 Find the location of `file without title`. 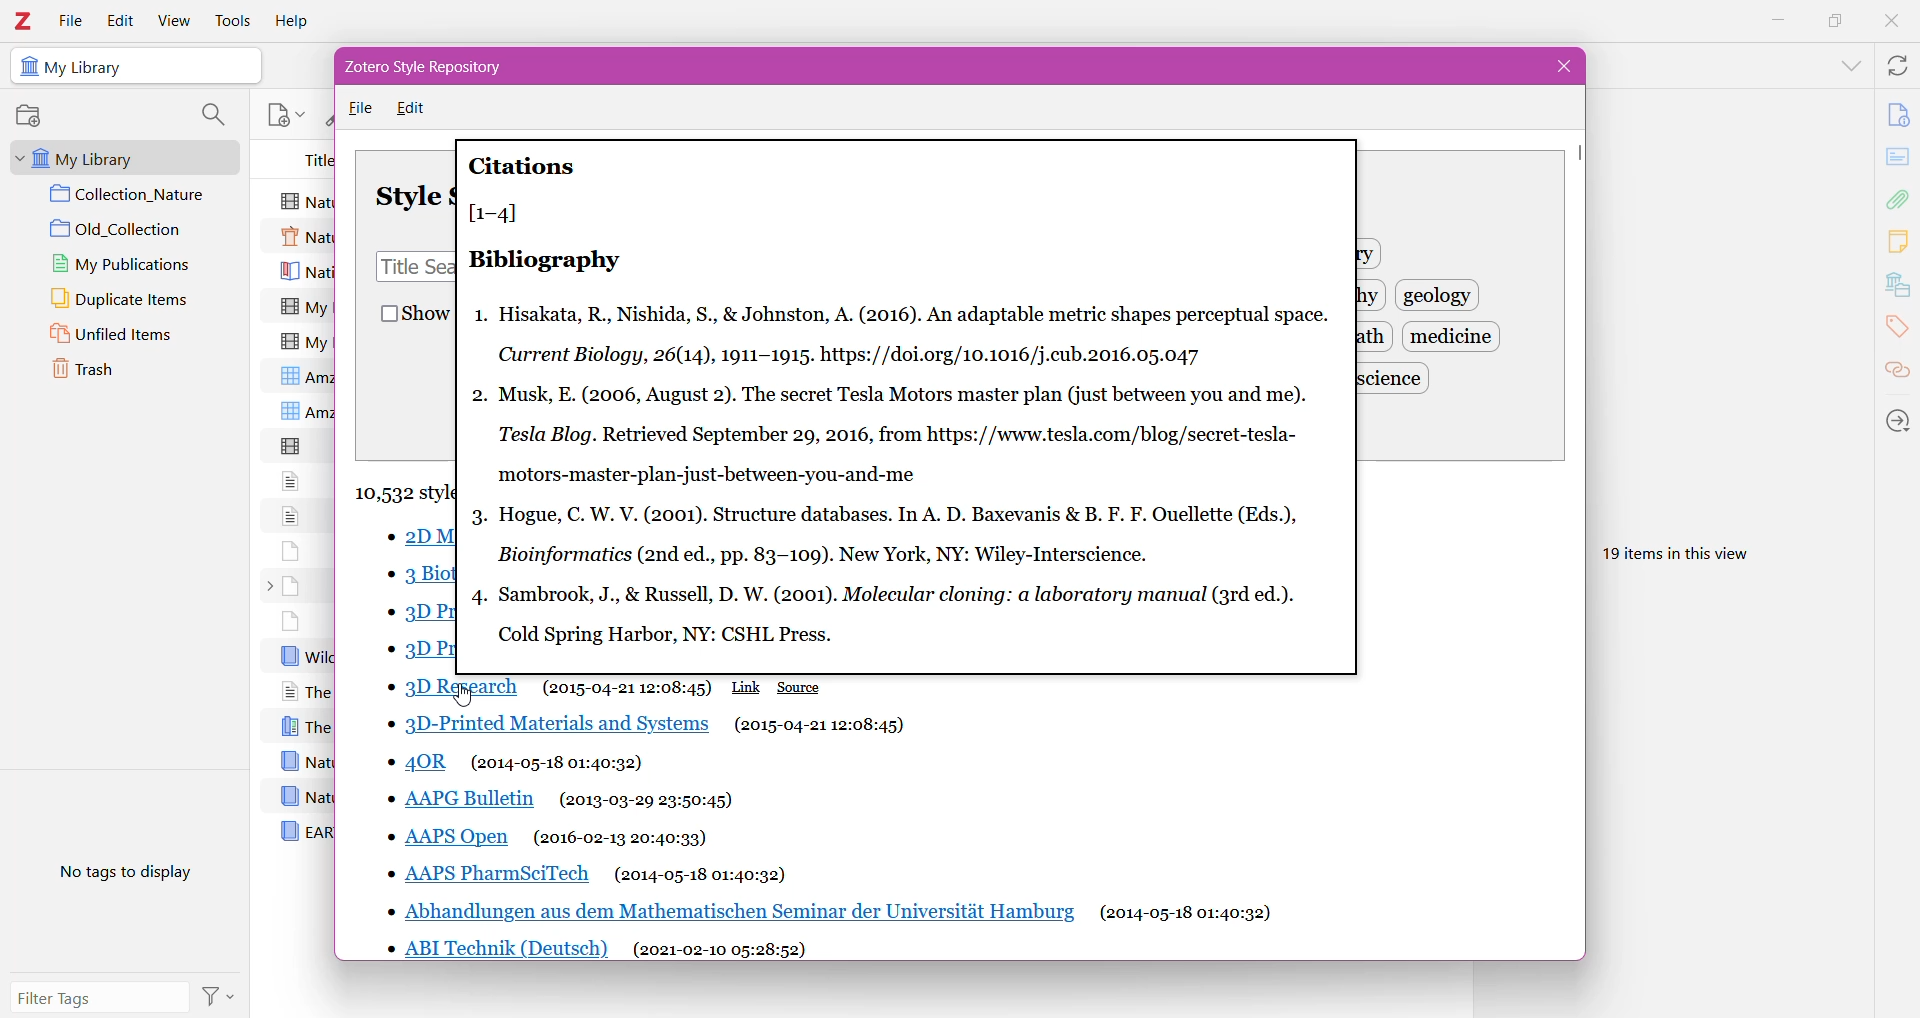

file without title is located at coordinates (292, 586).